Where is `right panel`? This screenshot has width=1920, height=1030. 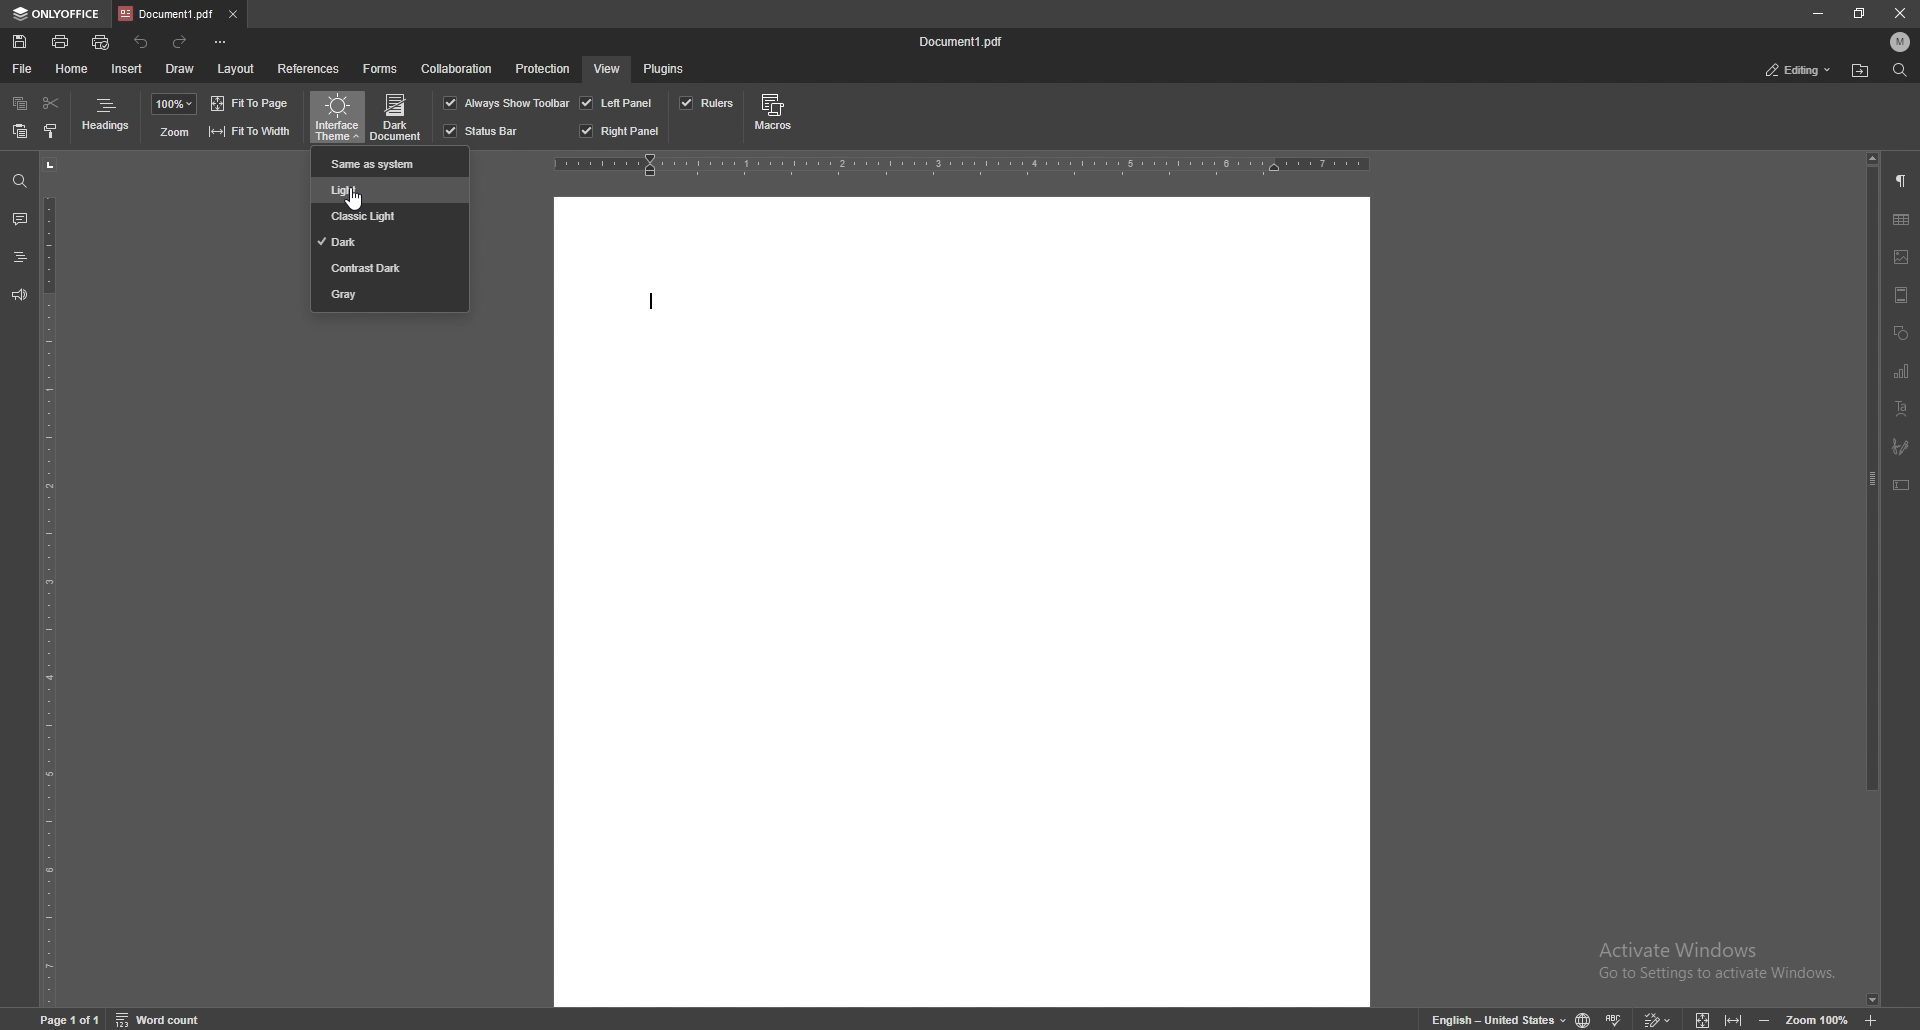 right panel is located at coordinates (622, 131).